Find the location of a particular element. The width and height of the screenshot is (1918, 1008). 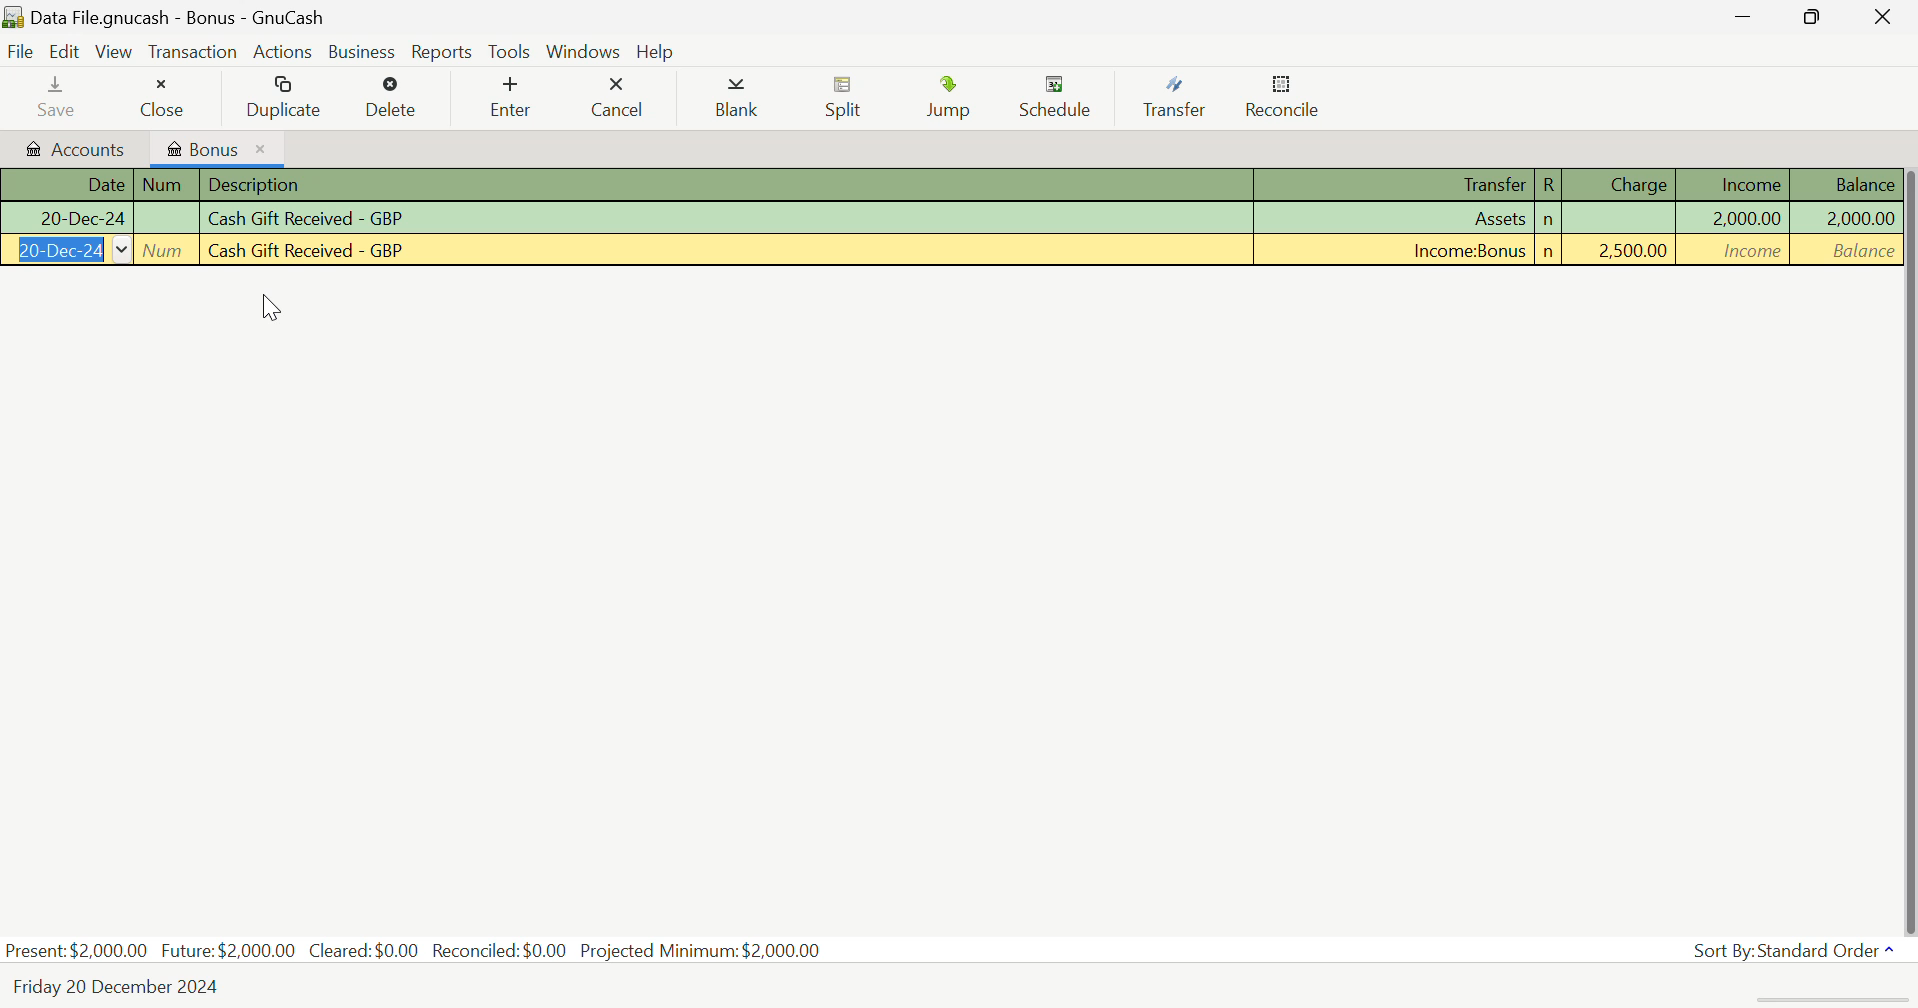

Charge is located at coordinates (1622, 251).